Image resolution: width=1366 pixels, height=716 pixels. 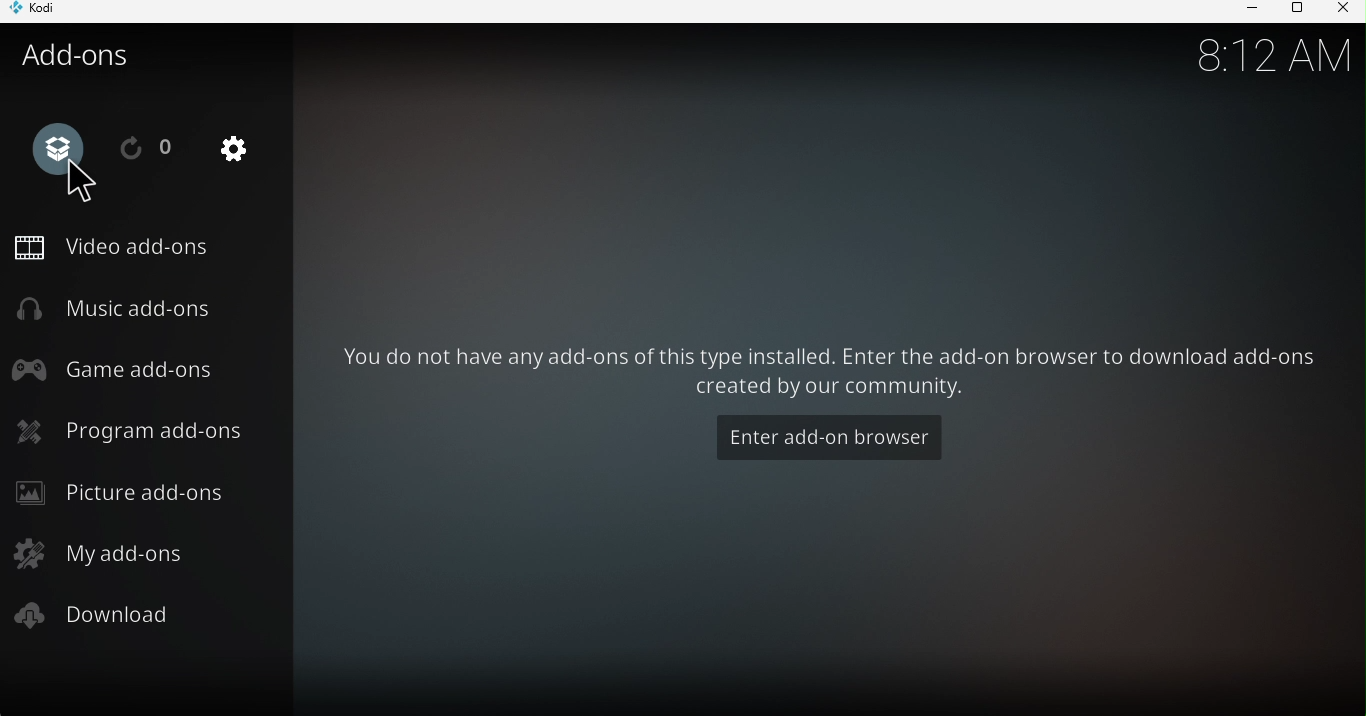 I want to click on Add-ons/browser, so click(x=58, y=145).